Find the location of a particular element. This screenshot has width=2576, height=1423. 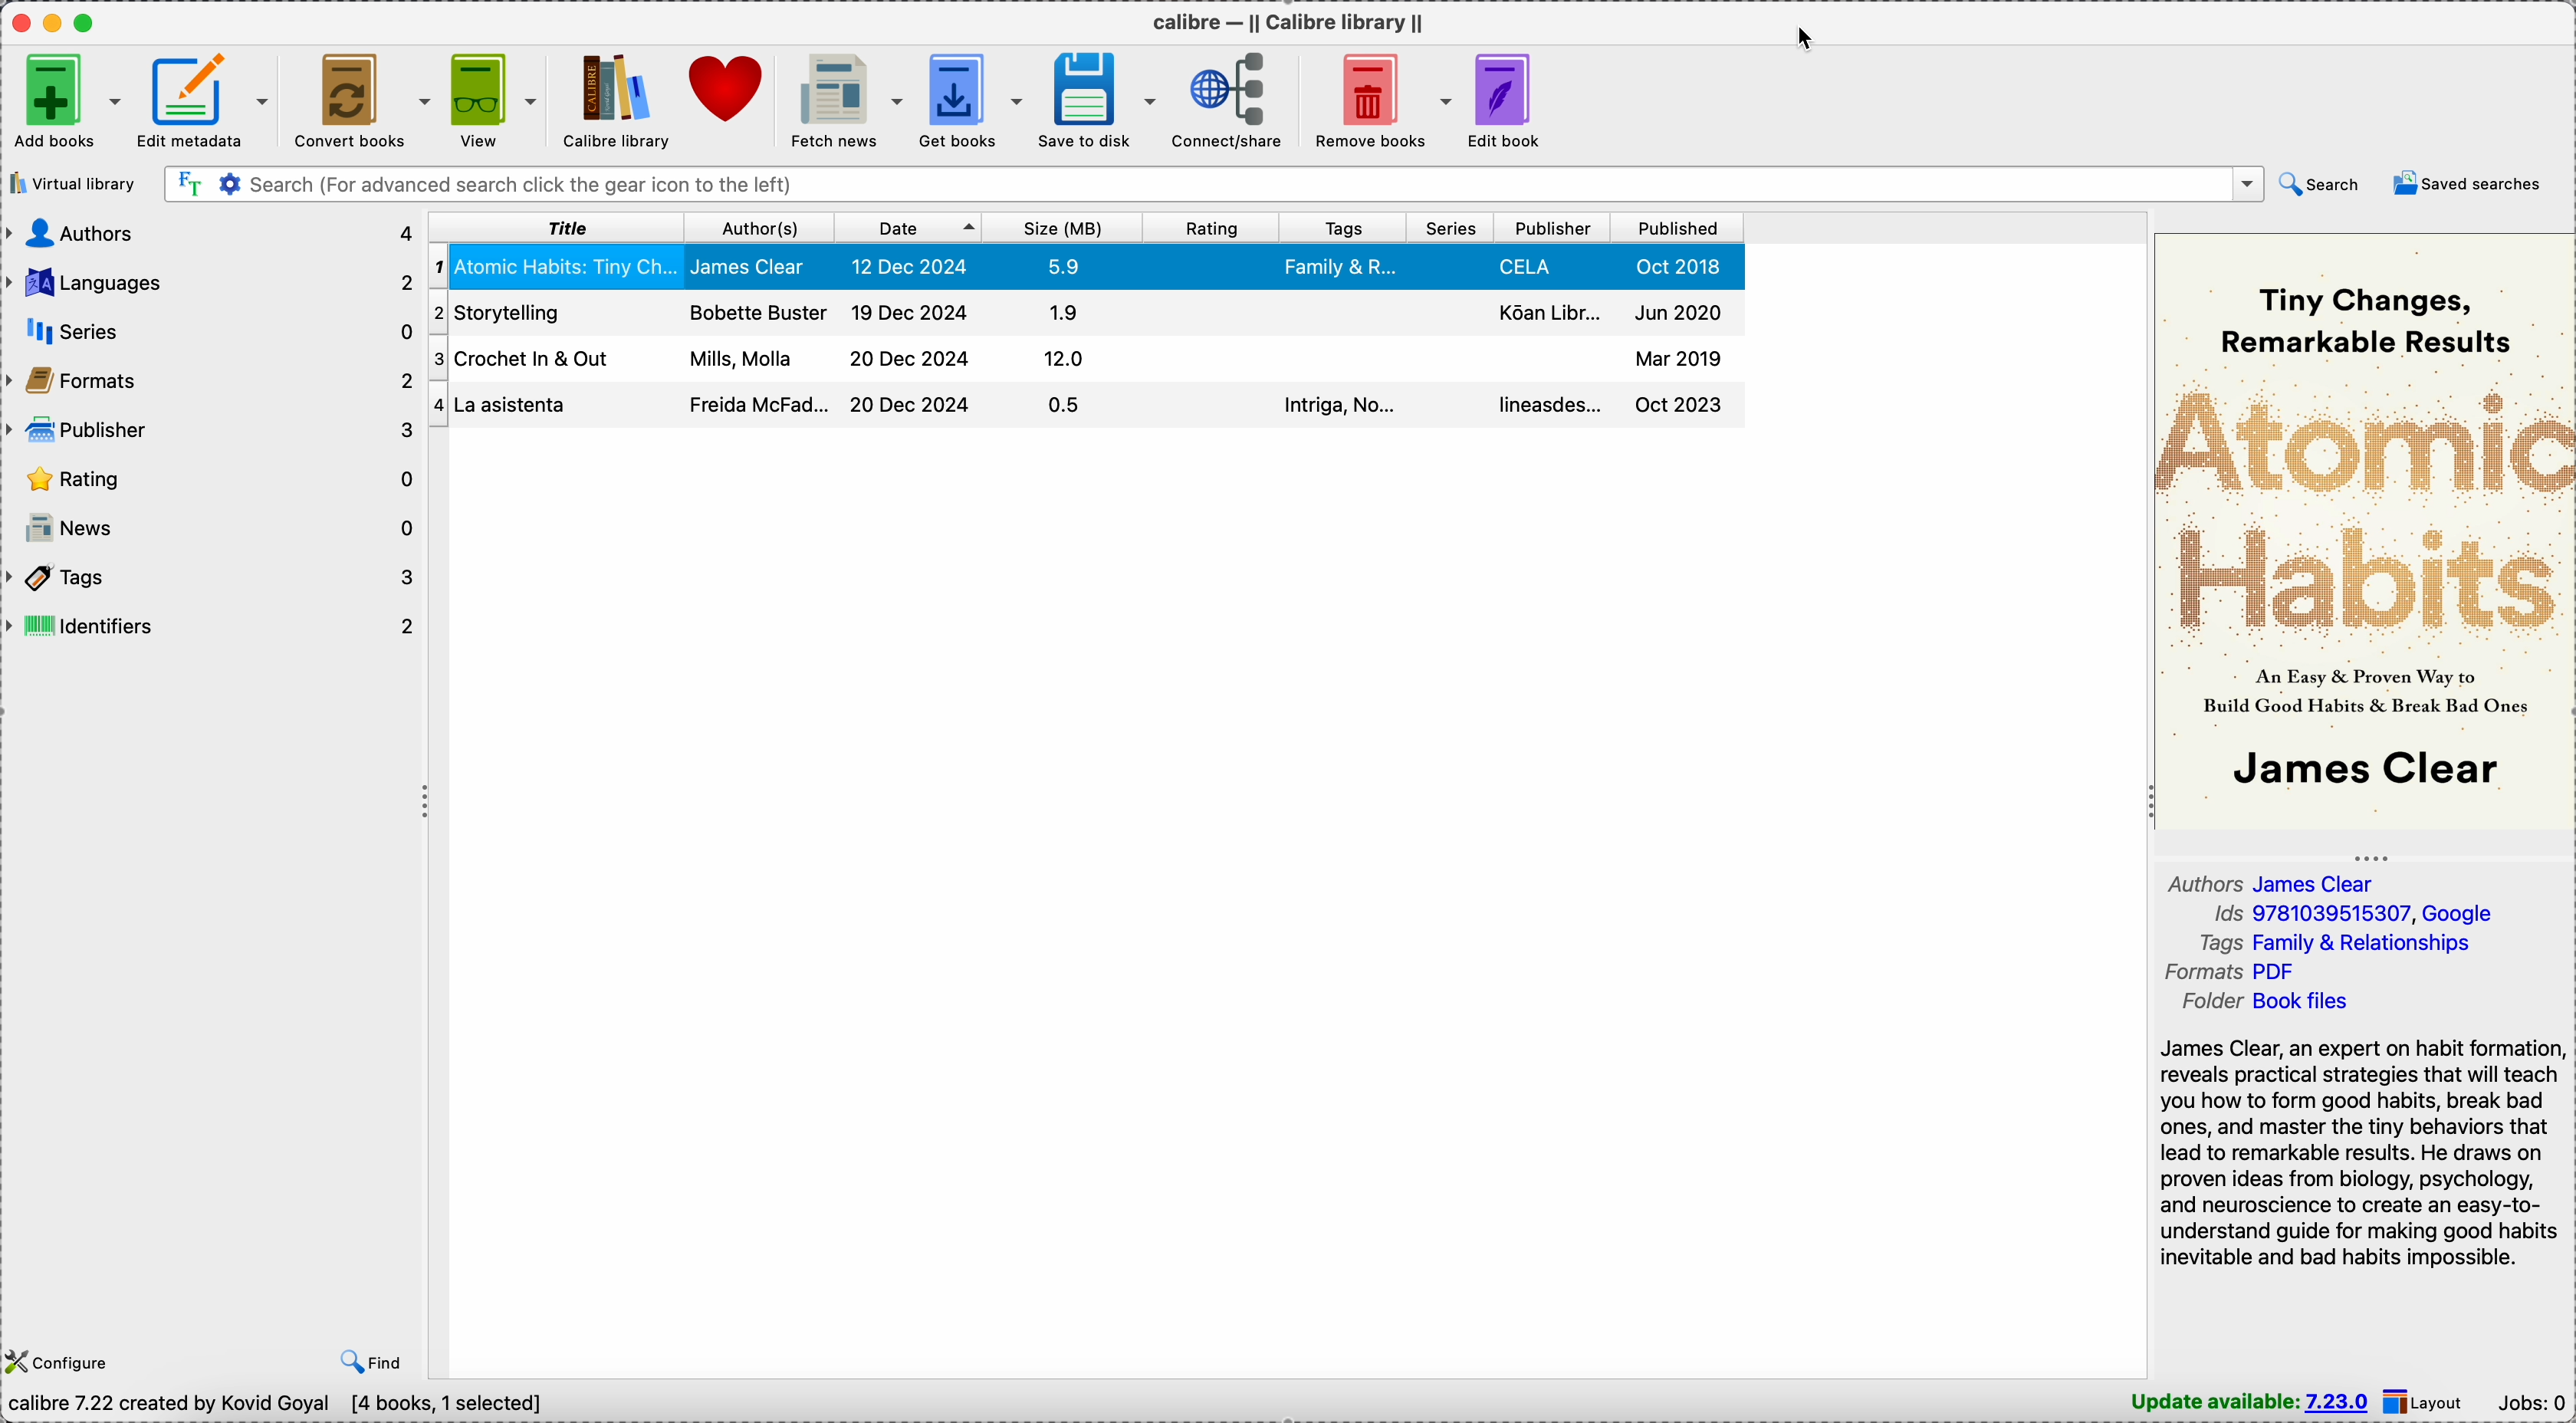

storytellig book details is located at coordinates (1080, 406).